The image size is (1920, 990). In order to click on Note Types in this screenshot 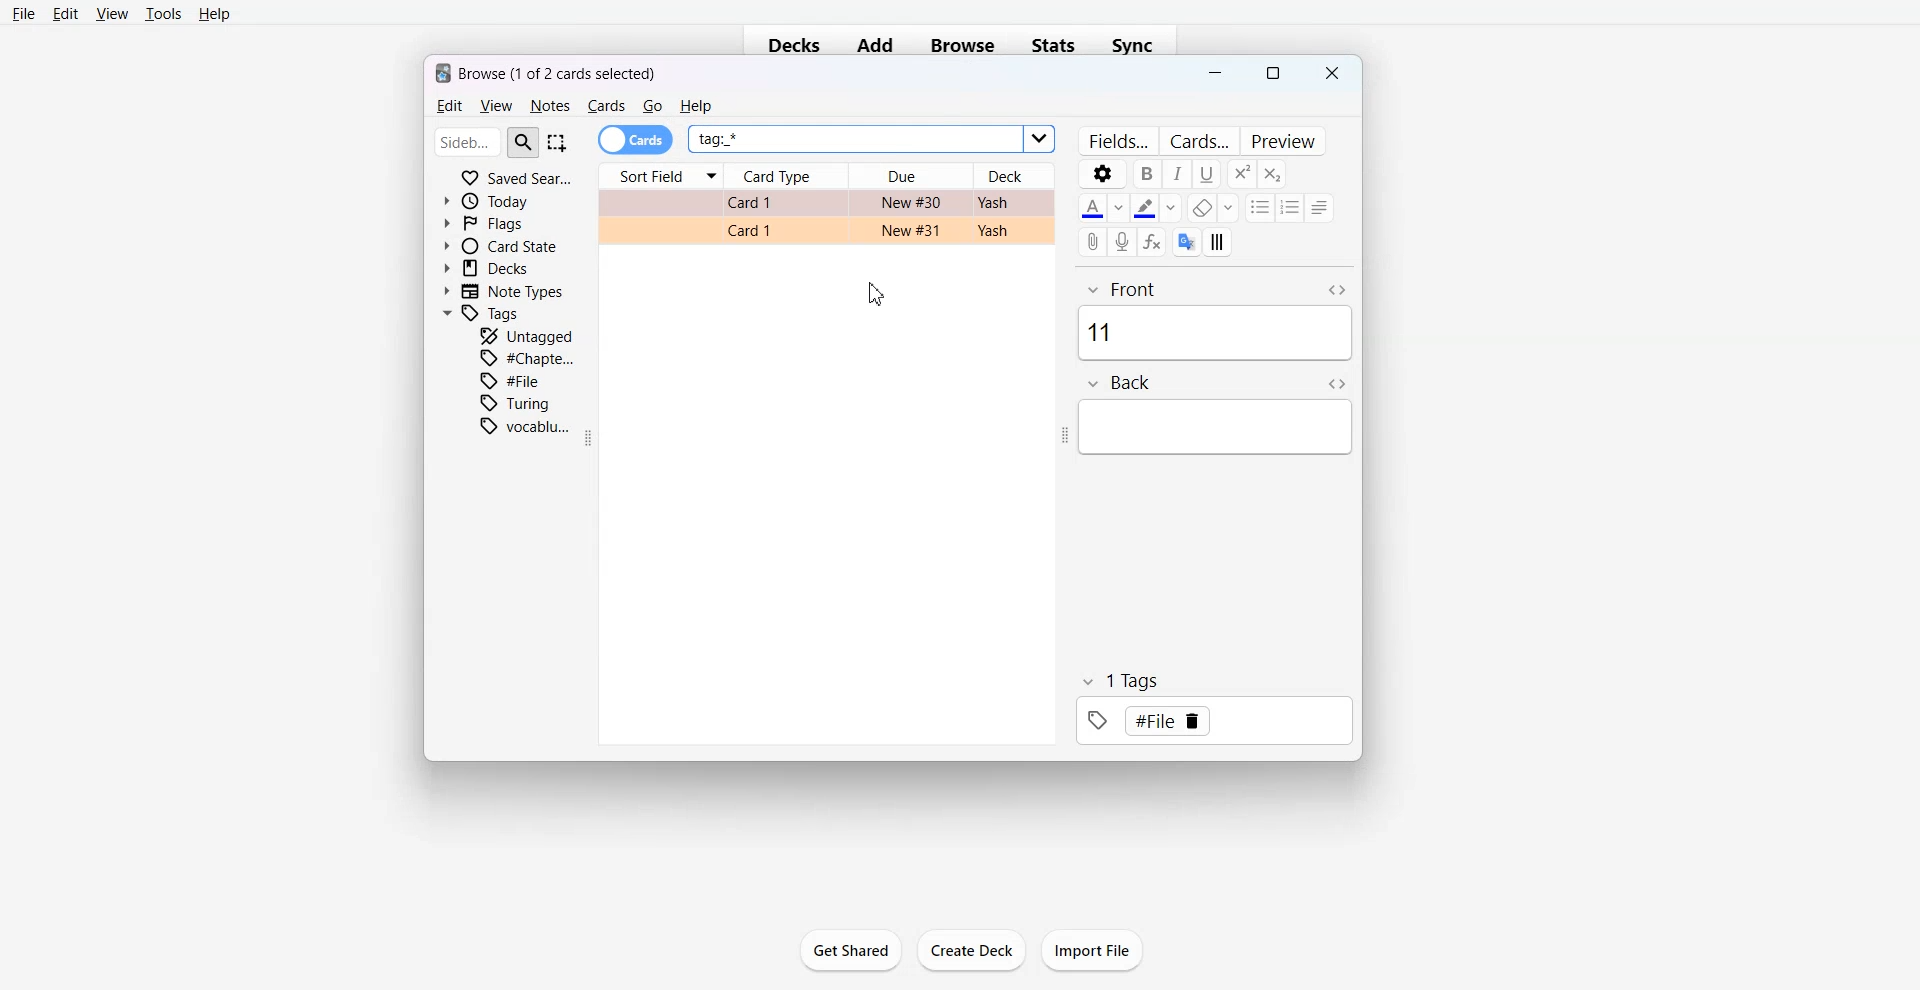, I will do `click(505, 291)`.